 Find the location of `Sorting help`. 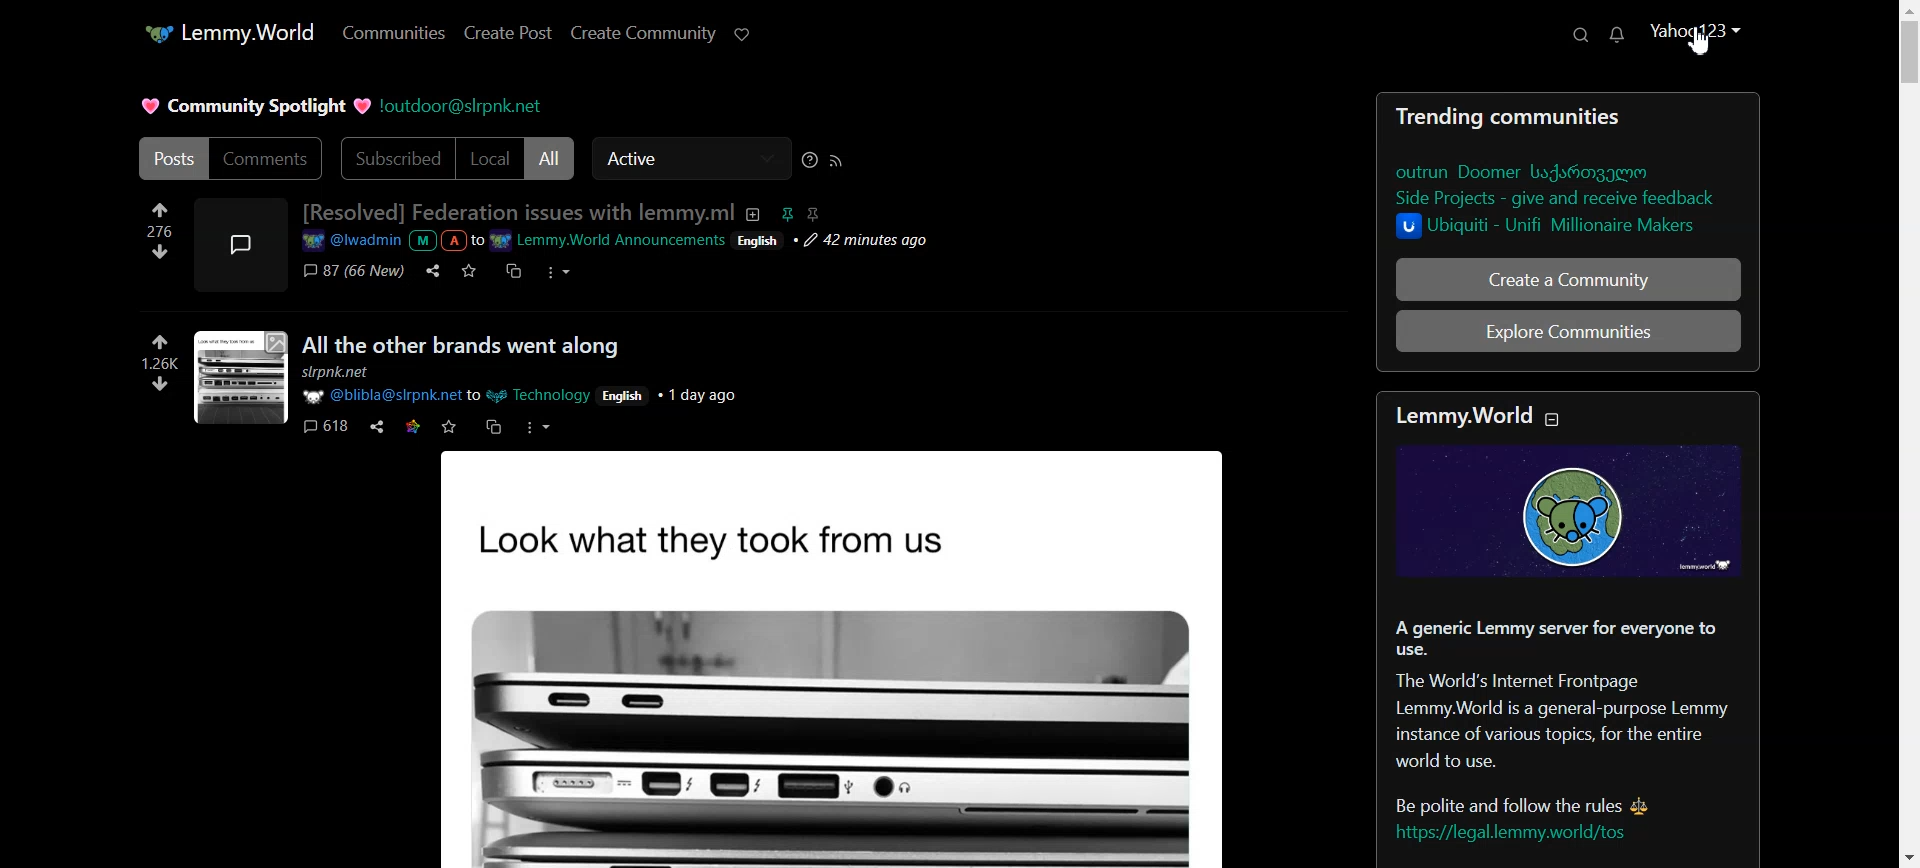

Sorting help is located at coordinates (810, 160).